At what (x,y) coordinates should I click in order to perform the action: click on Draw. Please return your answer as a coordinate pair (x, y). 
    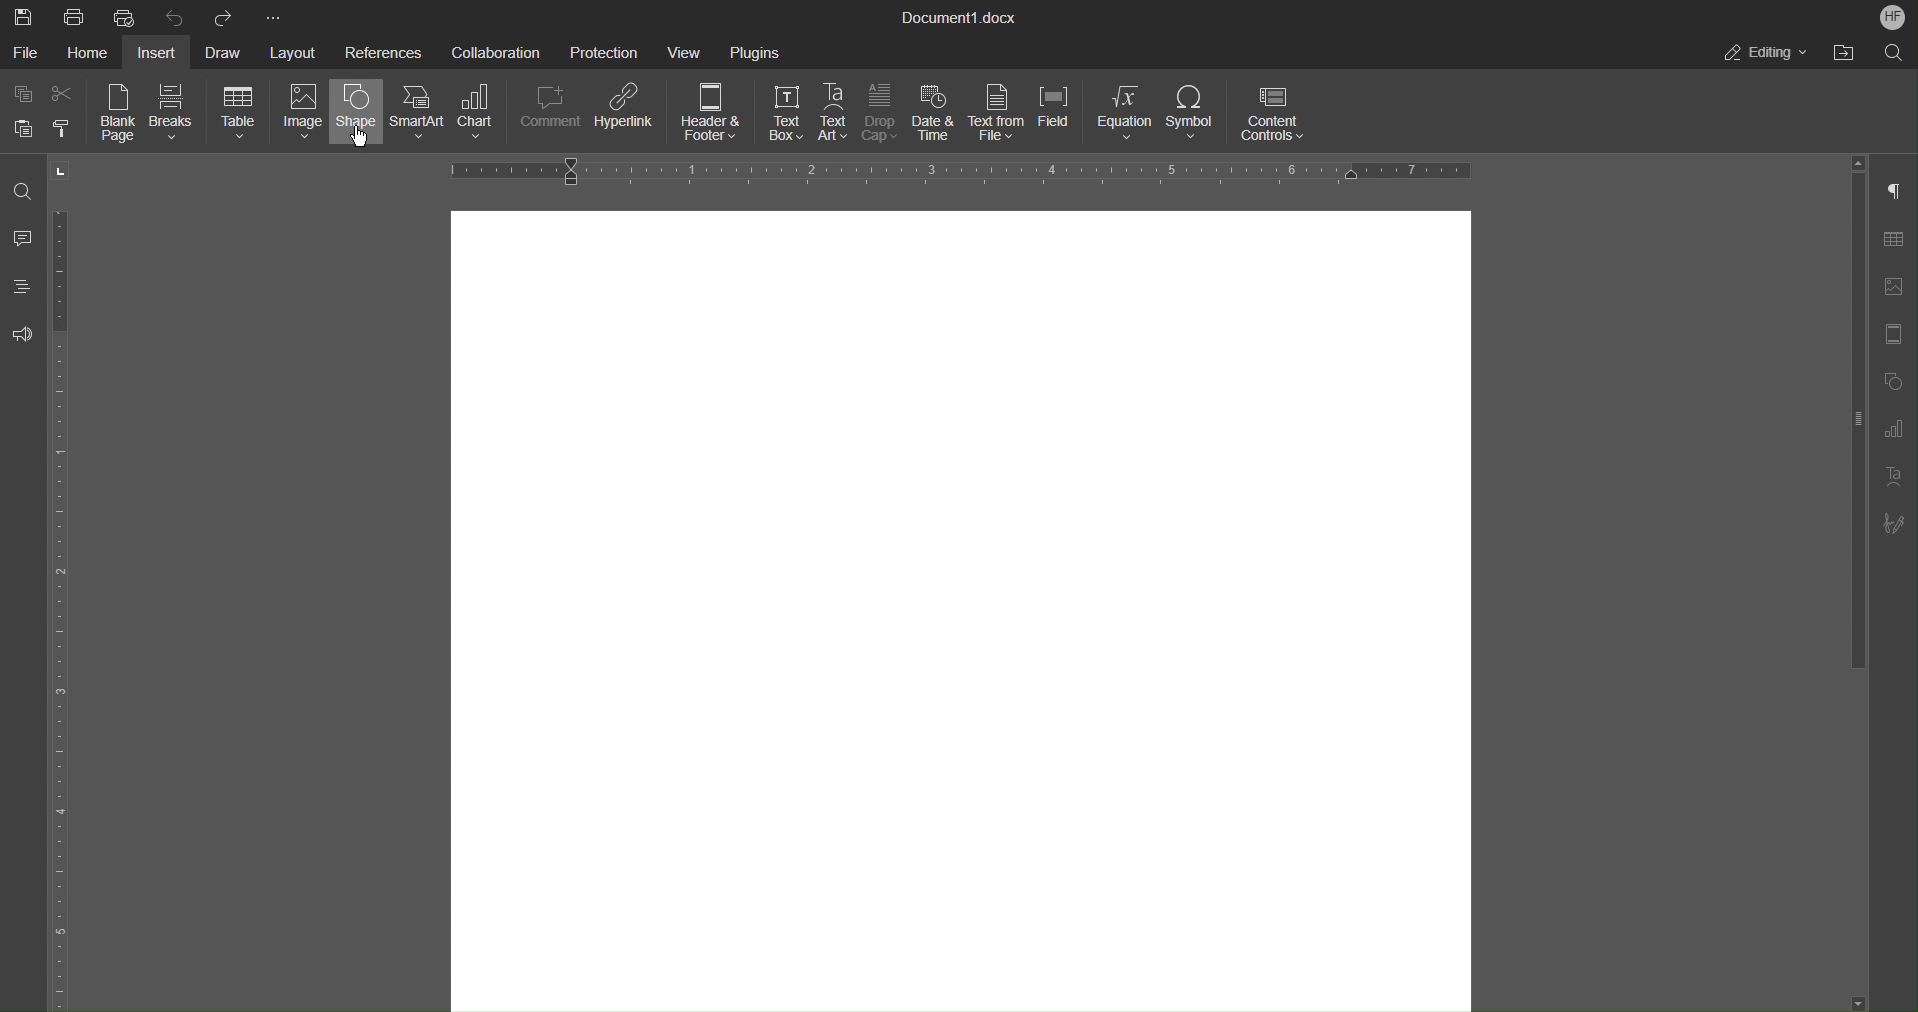
    Looking at the image, I should click on (228, 51).